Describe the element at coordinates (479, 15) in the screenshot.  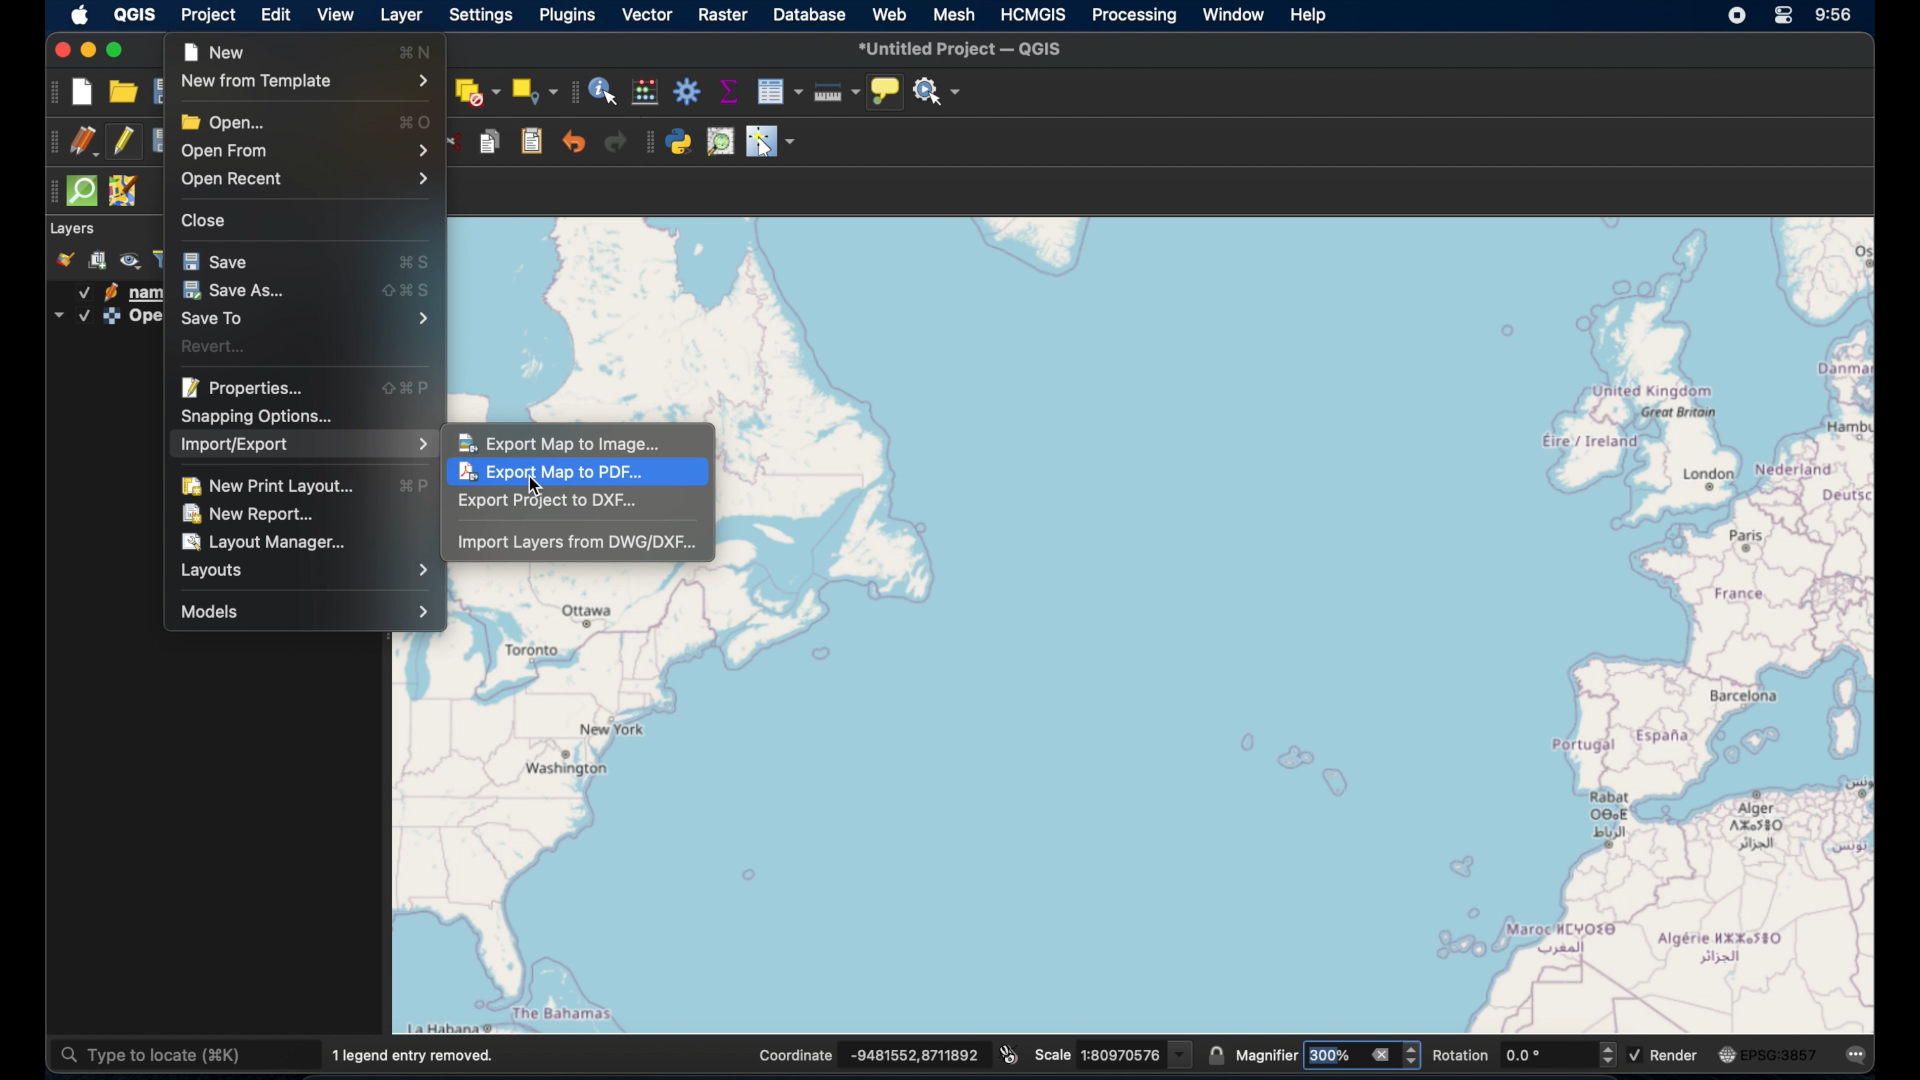
I see `settings` at that location.